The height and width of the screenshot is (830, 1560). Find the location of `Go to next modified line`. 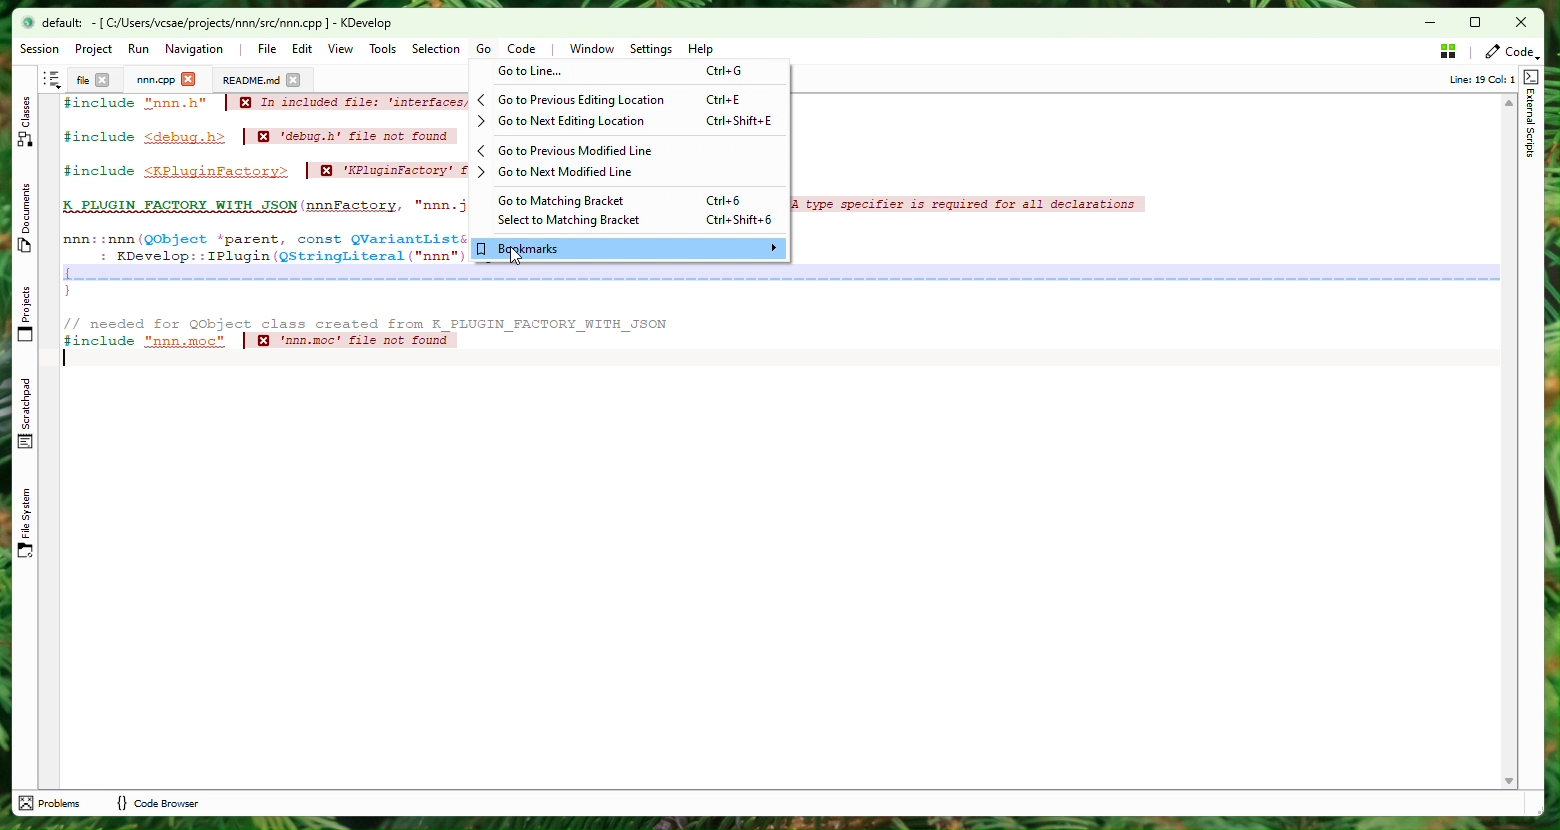

Go to next modified line is located at coordinates (628, 174).